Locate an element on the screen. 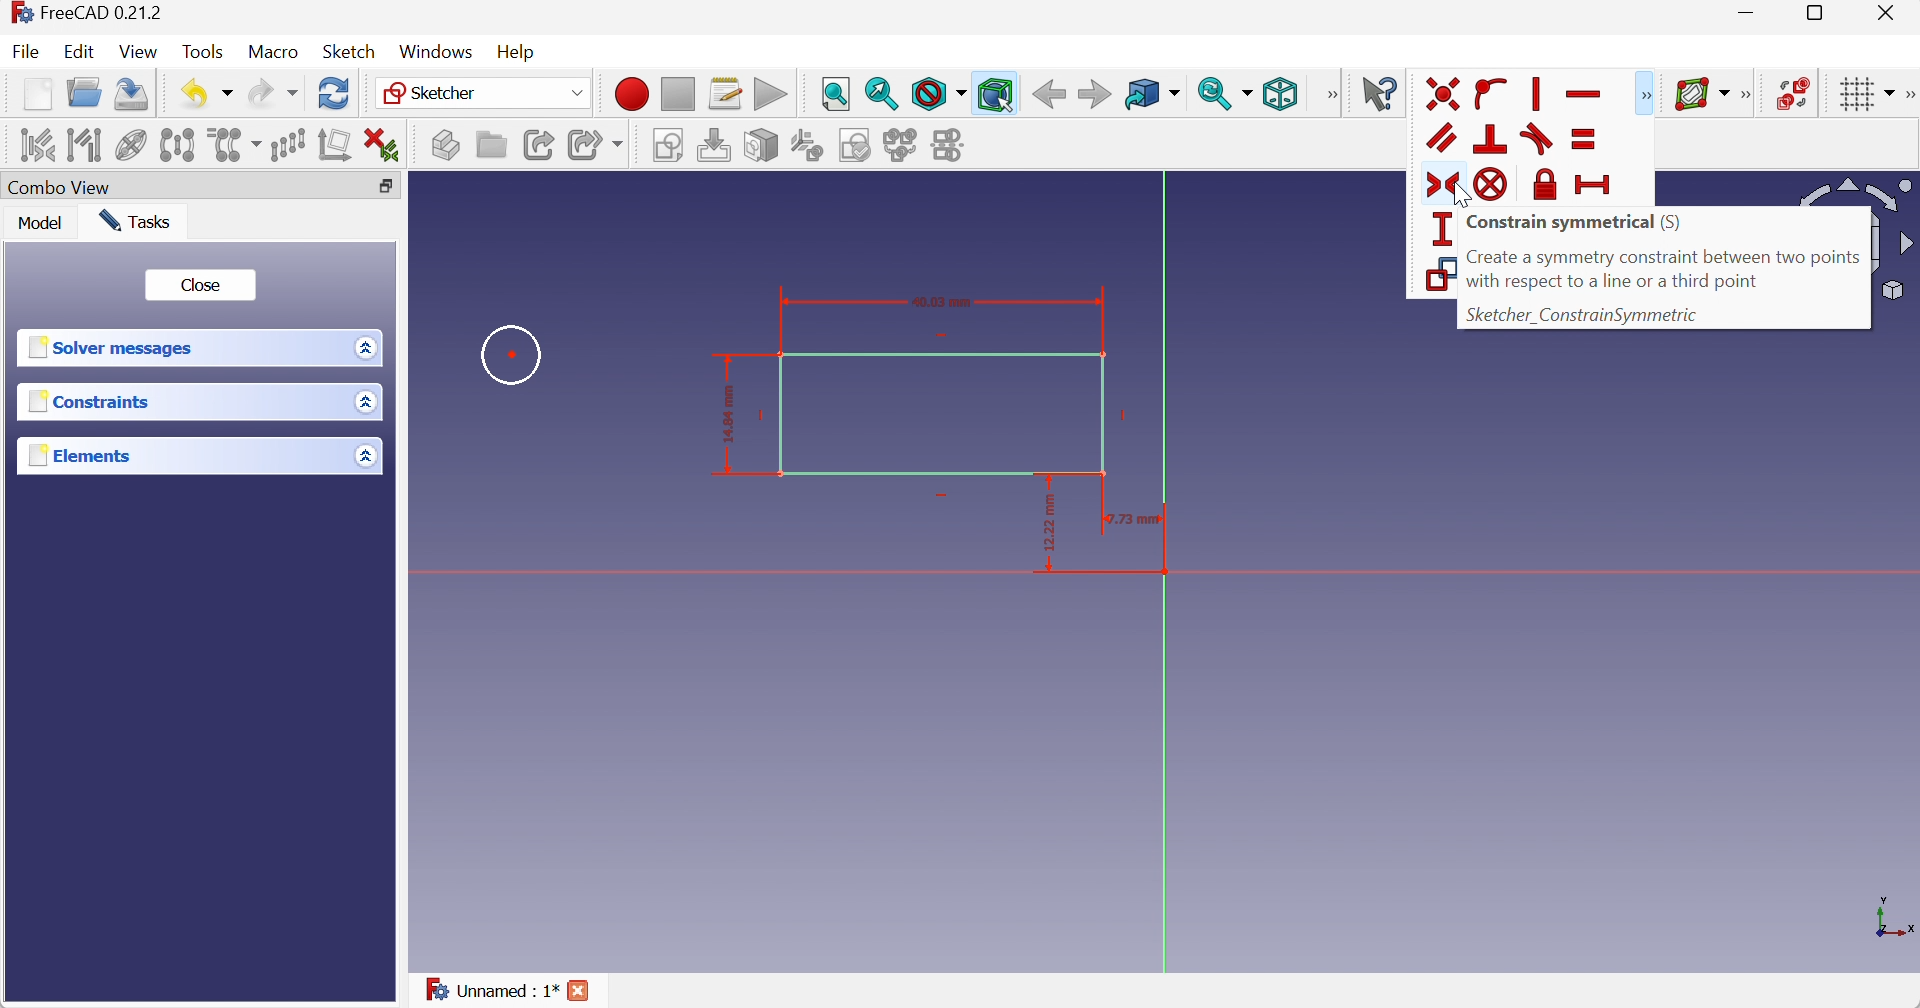 The width and height of the screenshot is (1920, 1008). Tasks is located at coordinates (135, 221).